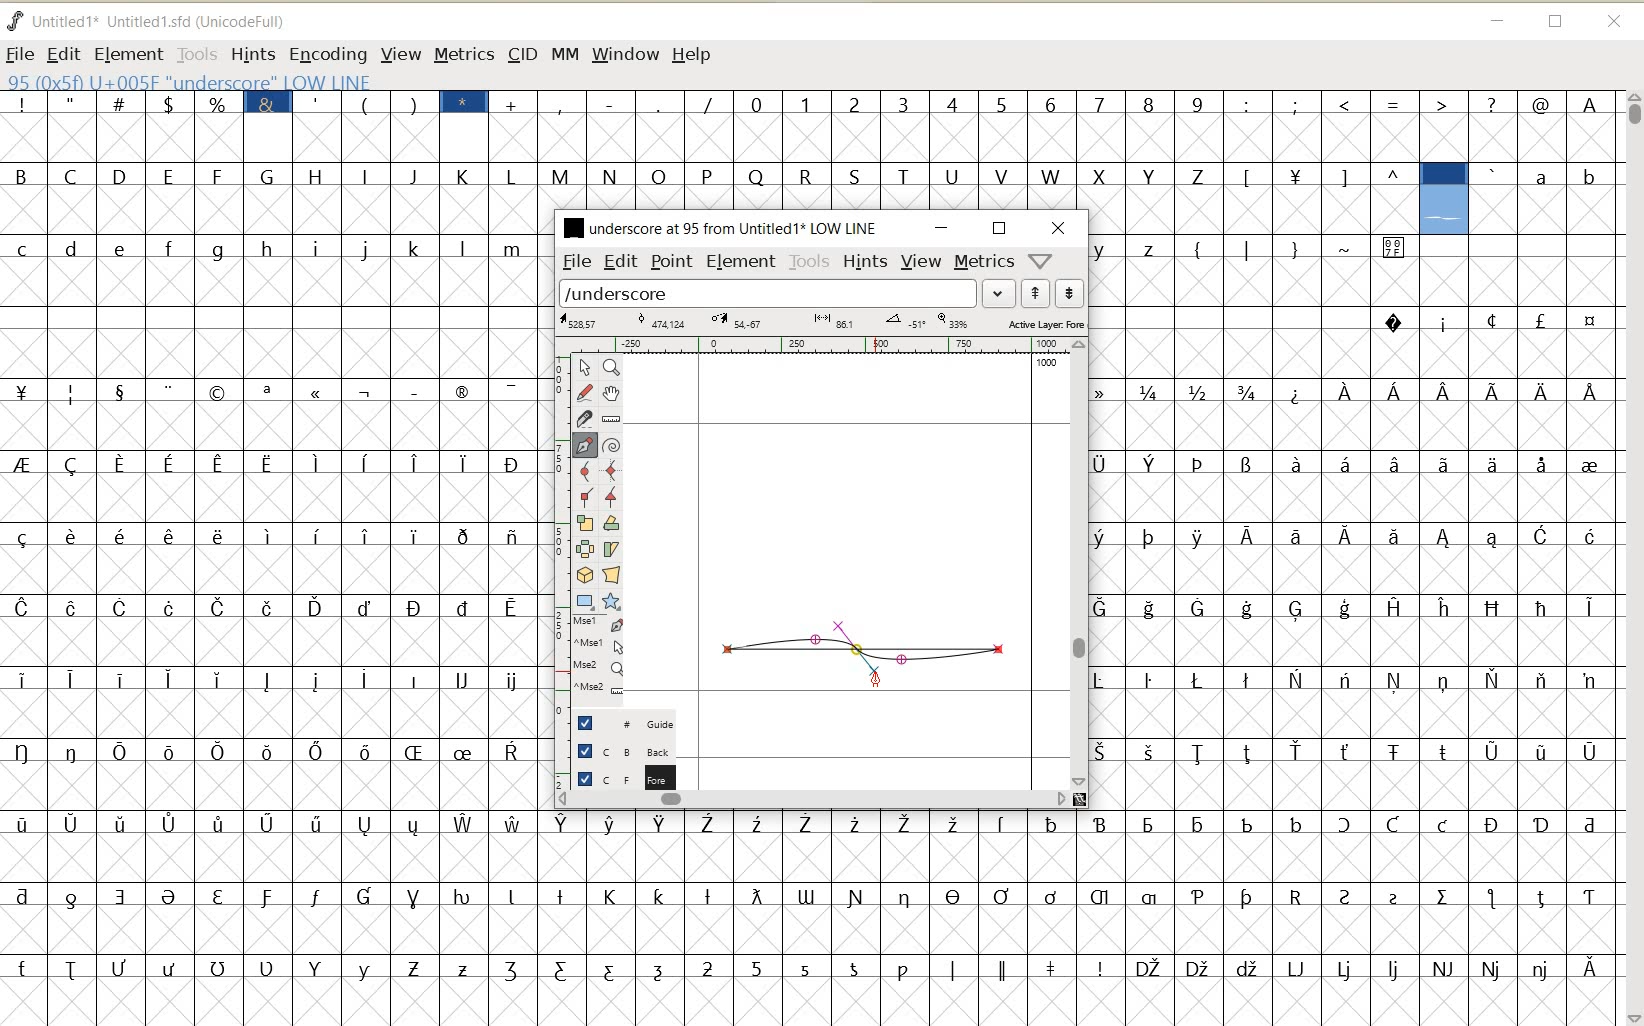 This screenshot has height=1026, width=1644. I want to click on rectangle or ellipse, so click(586, 601).